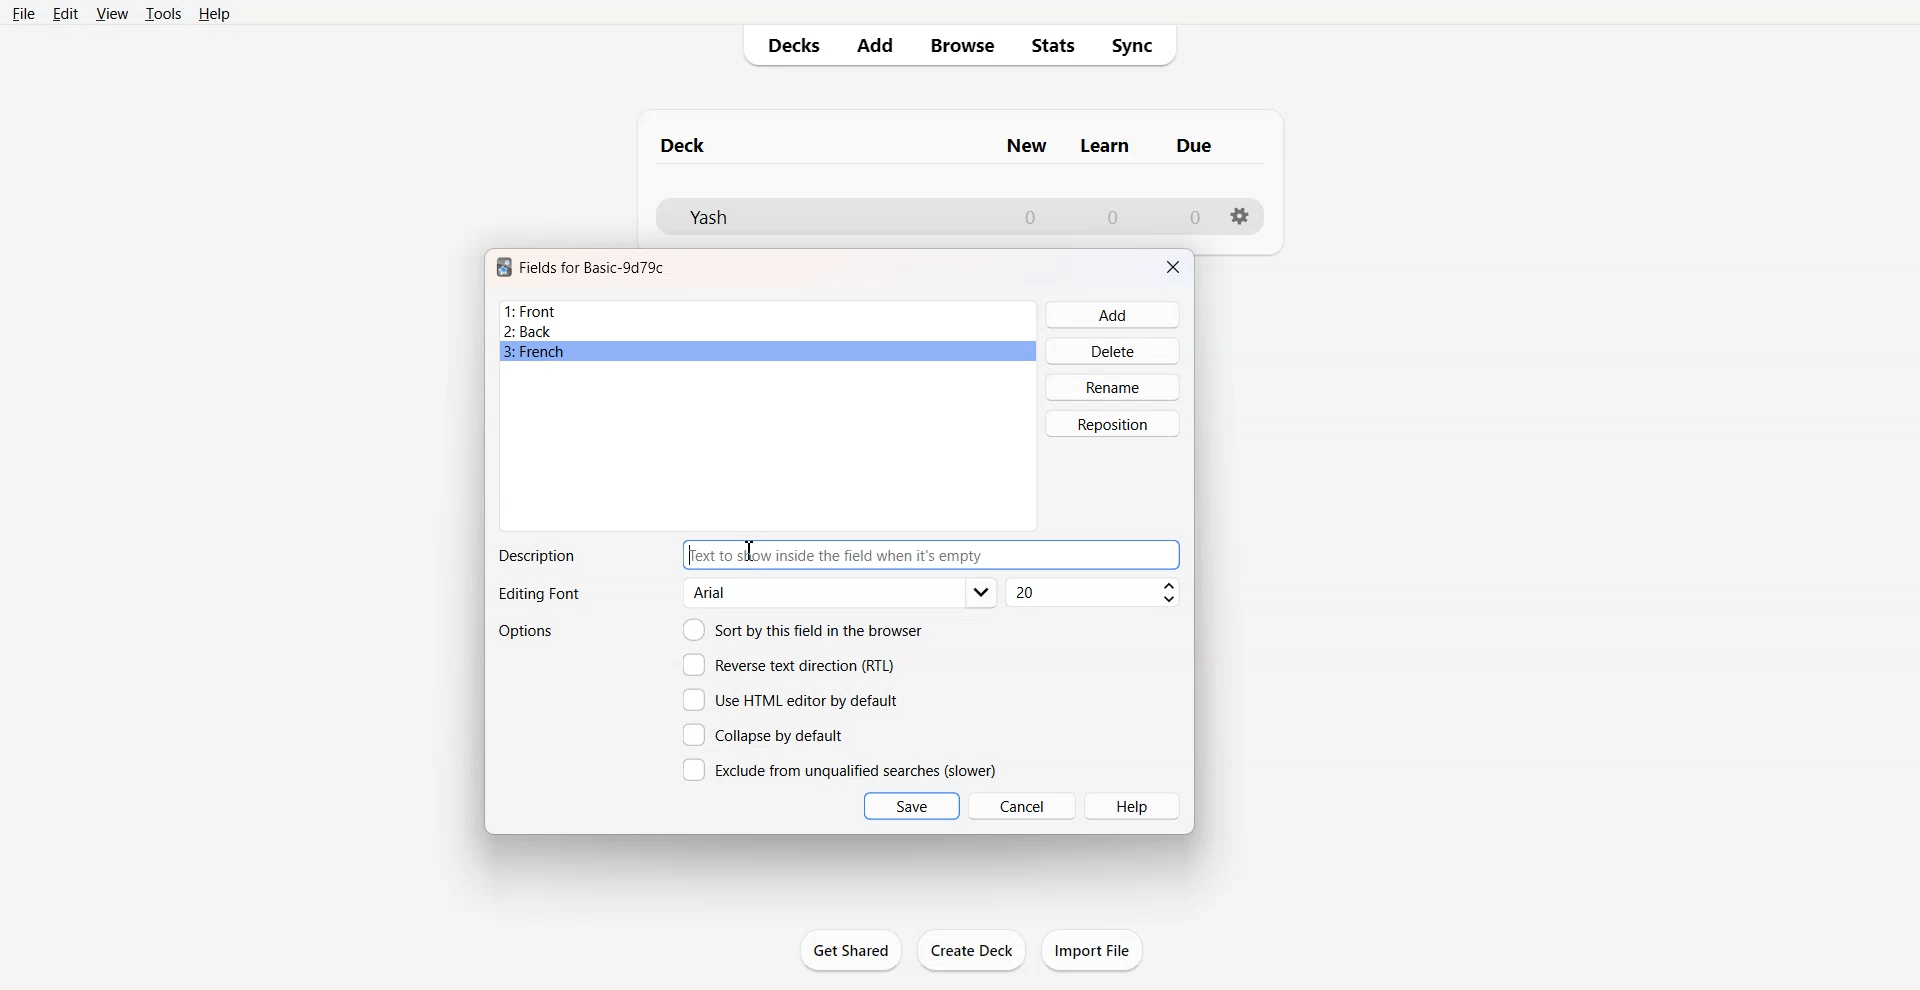  Describe the element at coordinates (1105, 146) in the screenshot. I see `Column name` at that location.